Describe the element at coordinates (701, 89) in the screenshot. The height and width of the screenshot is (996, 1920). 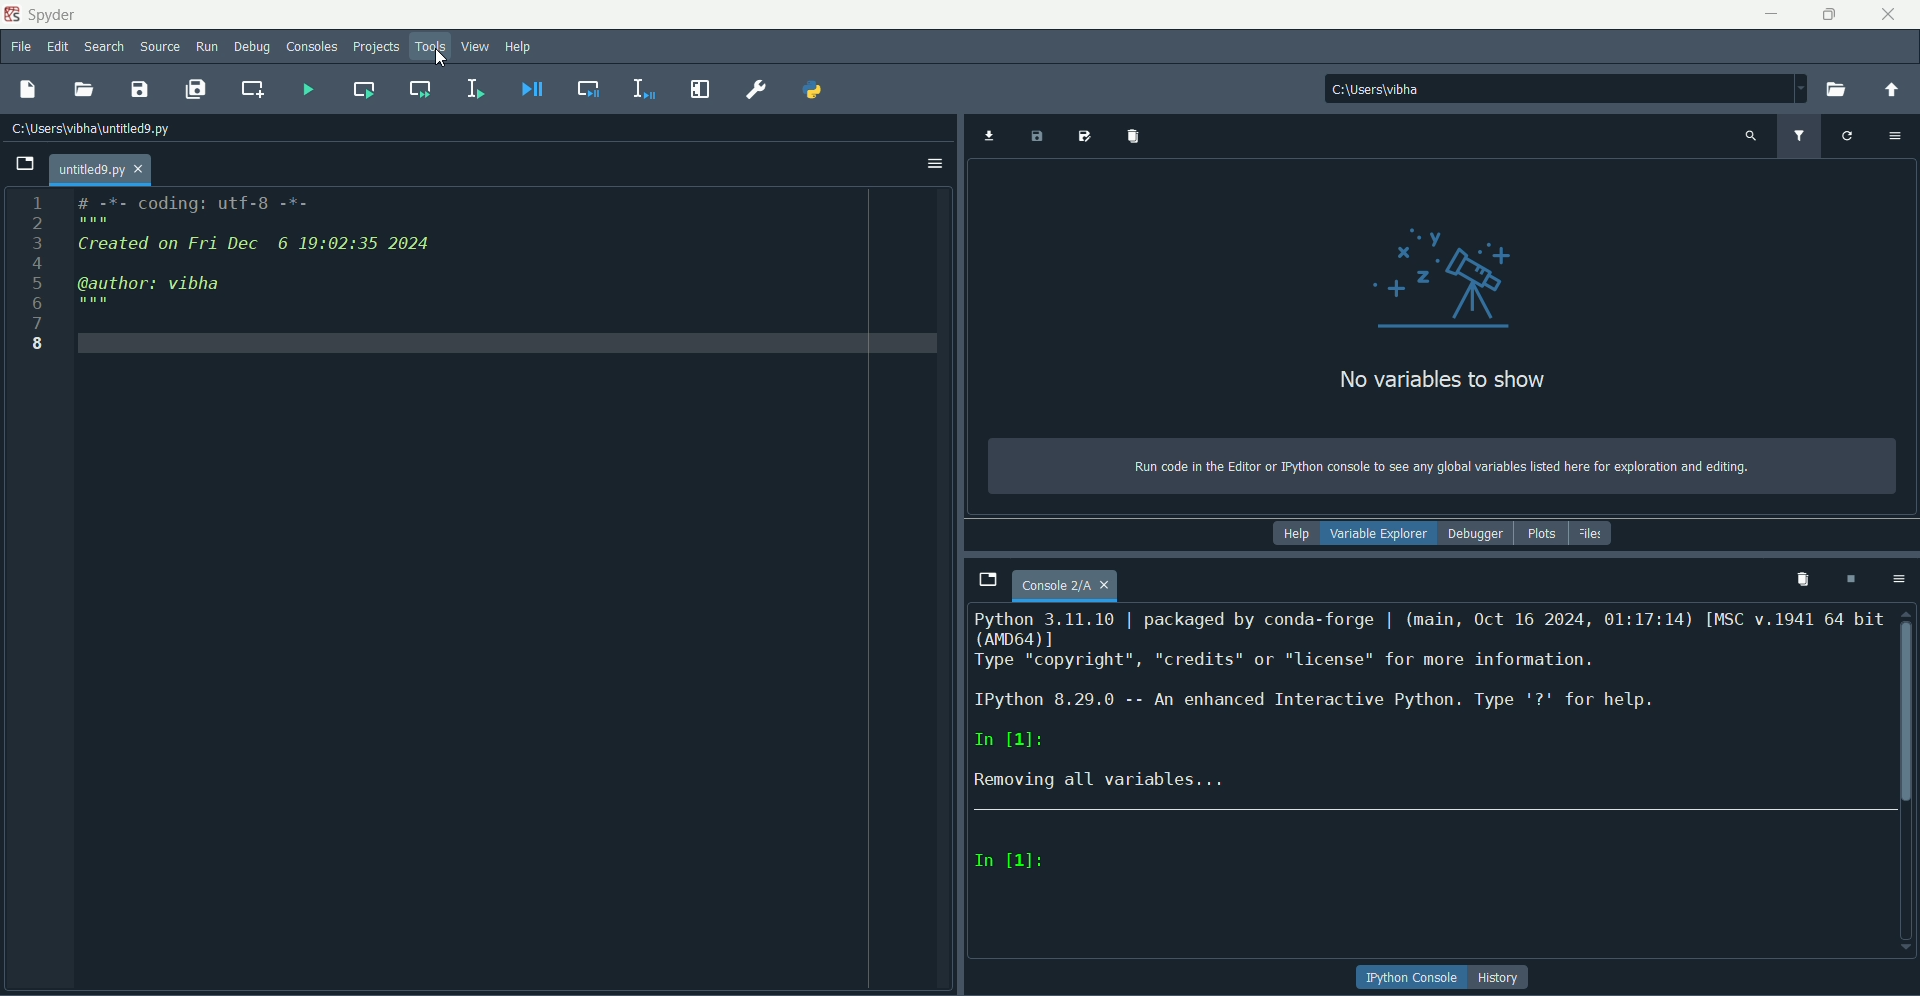
I see `maximize current pane` at that location.